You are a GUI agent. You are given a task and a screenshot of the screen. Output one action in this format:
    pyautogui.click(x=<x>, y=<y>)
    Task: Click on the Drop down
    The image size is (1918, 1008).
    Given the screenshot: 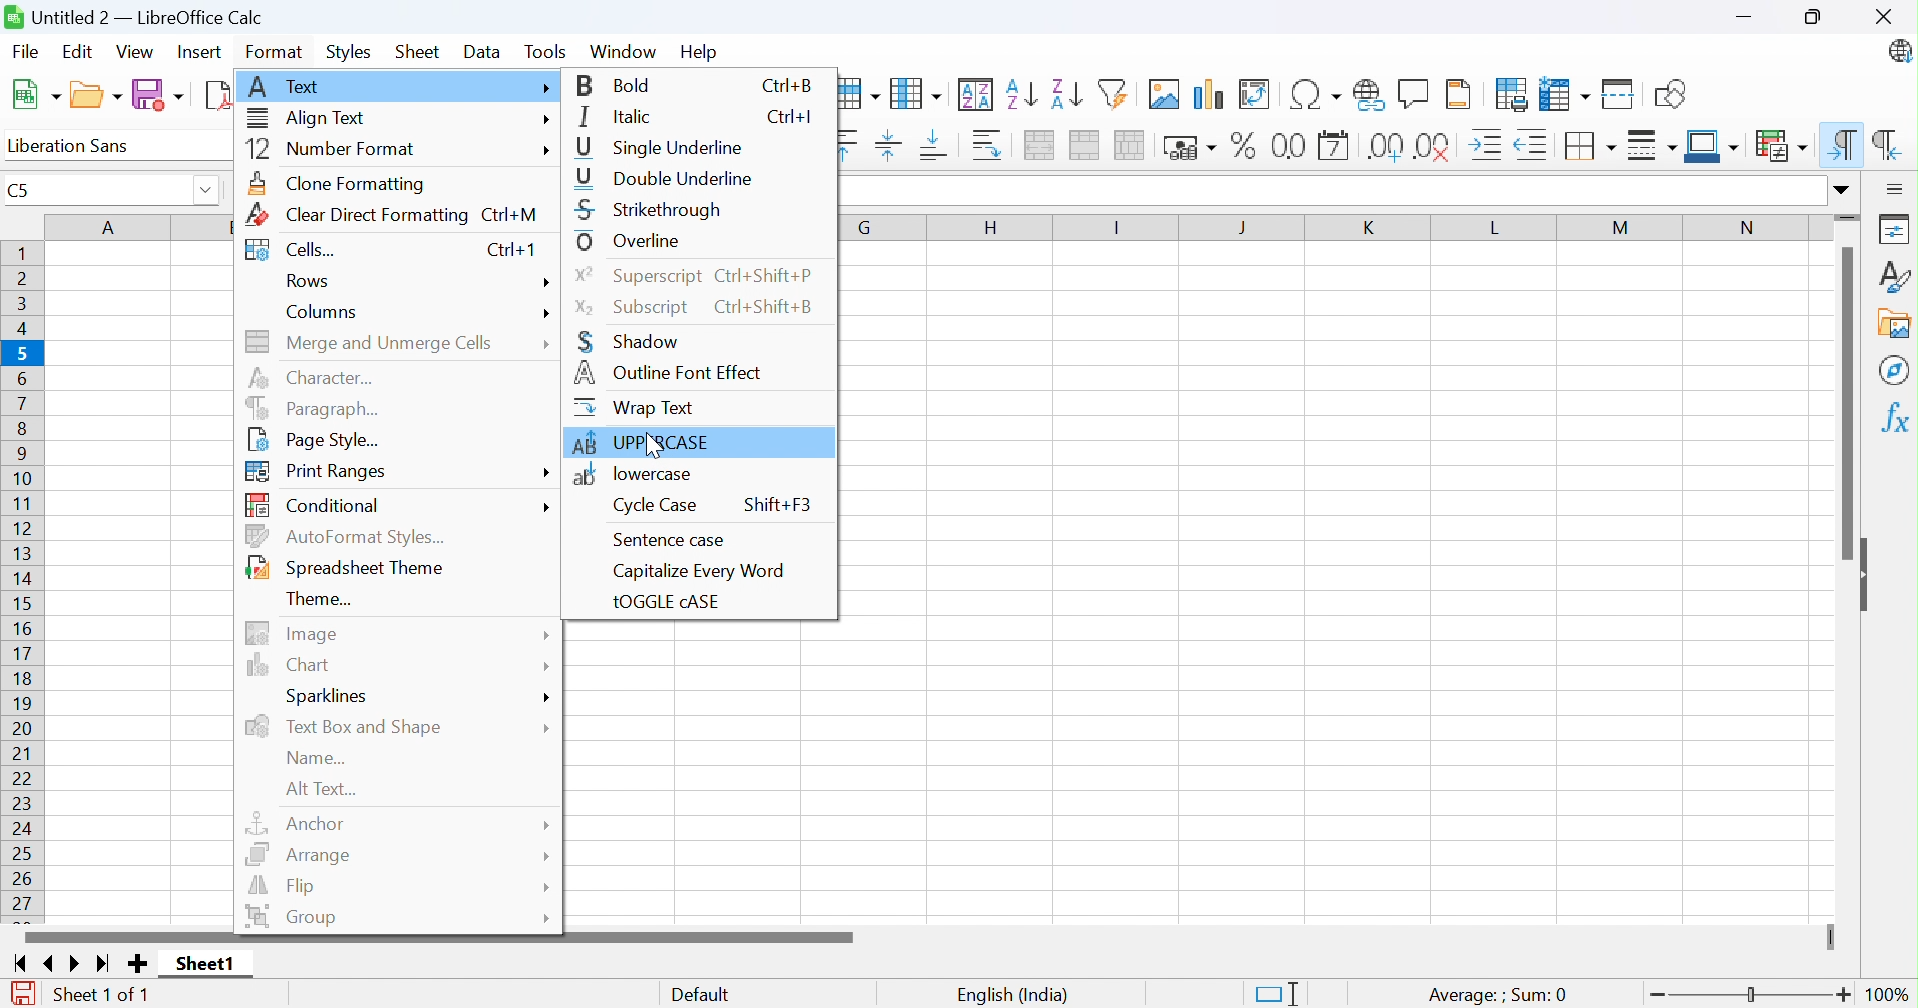 What is the action you would take?
    pyautogui.click(x=210, y=192)
    